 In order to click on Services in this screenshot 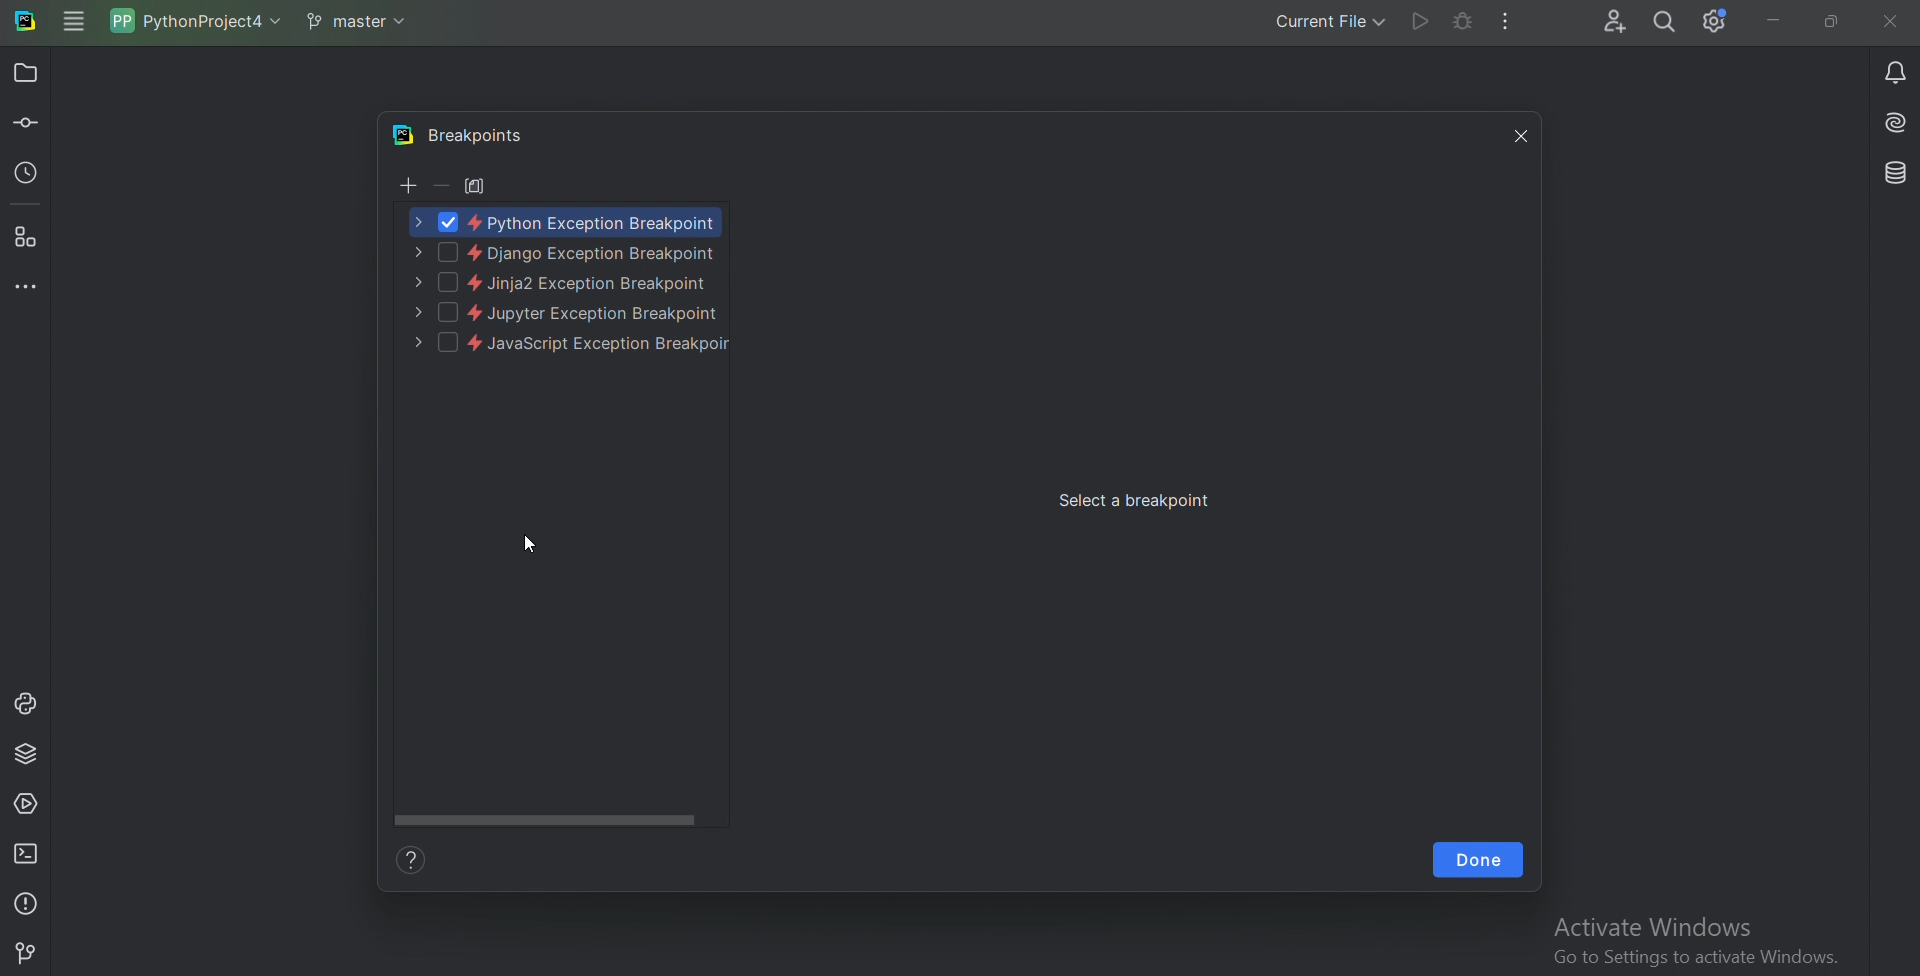, I will do `click(27, 807)`.